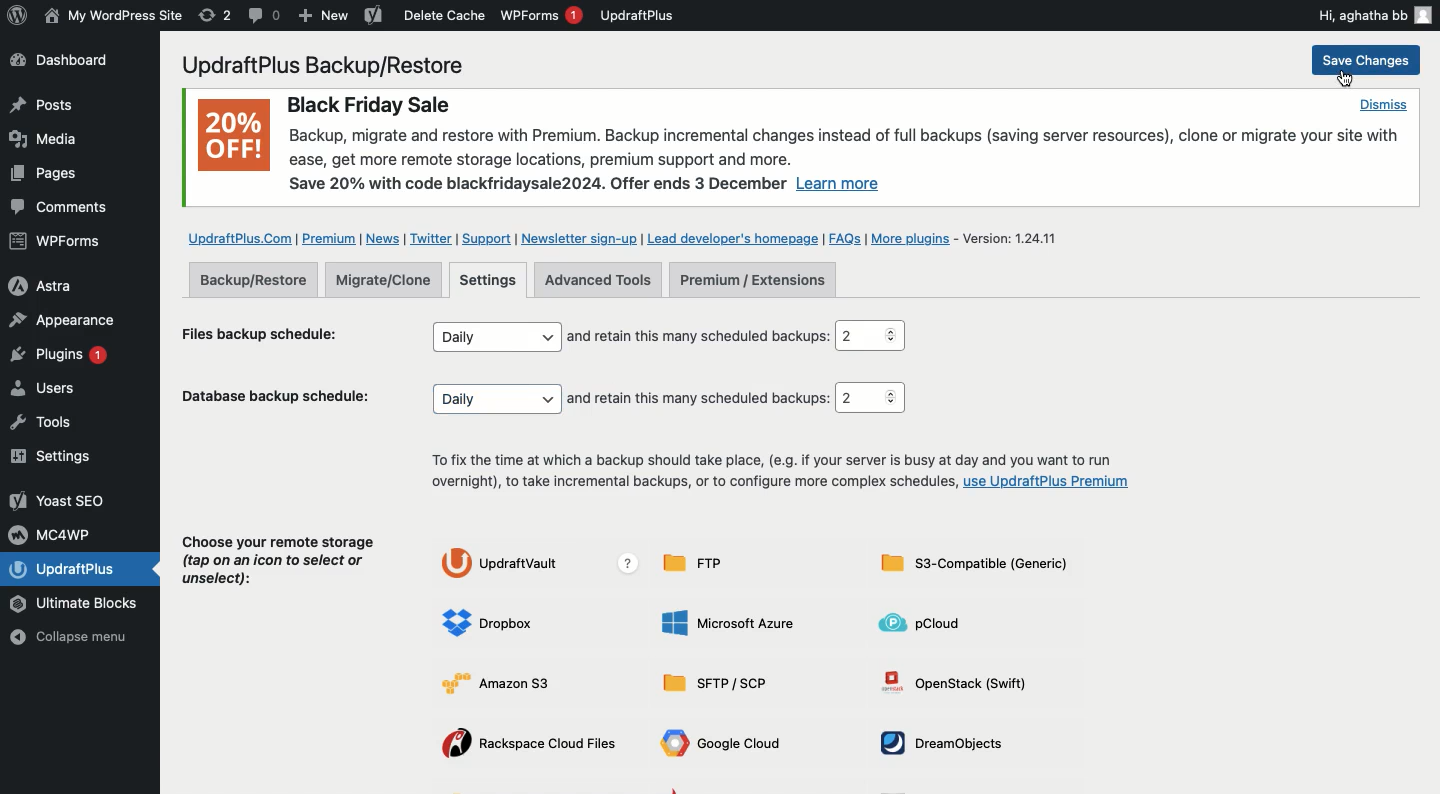 This screenshot has width=1440, height=794. What do you see at coordinates (1382, 104) in the screenshot?
I see `Dismiss` at bounding box center [1382, 104].